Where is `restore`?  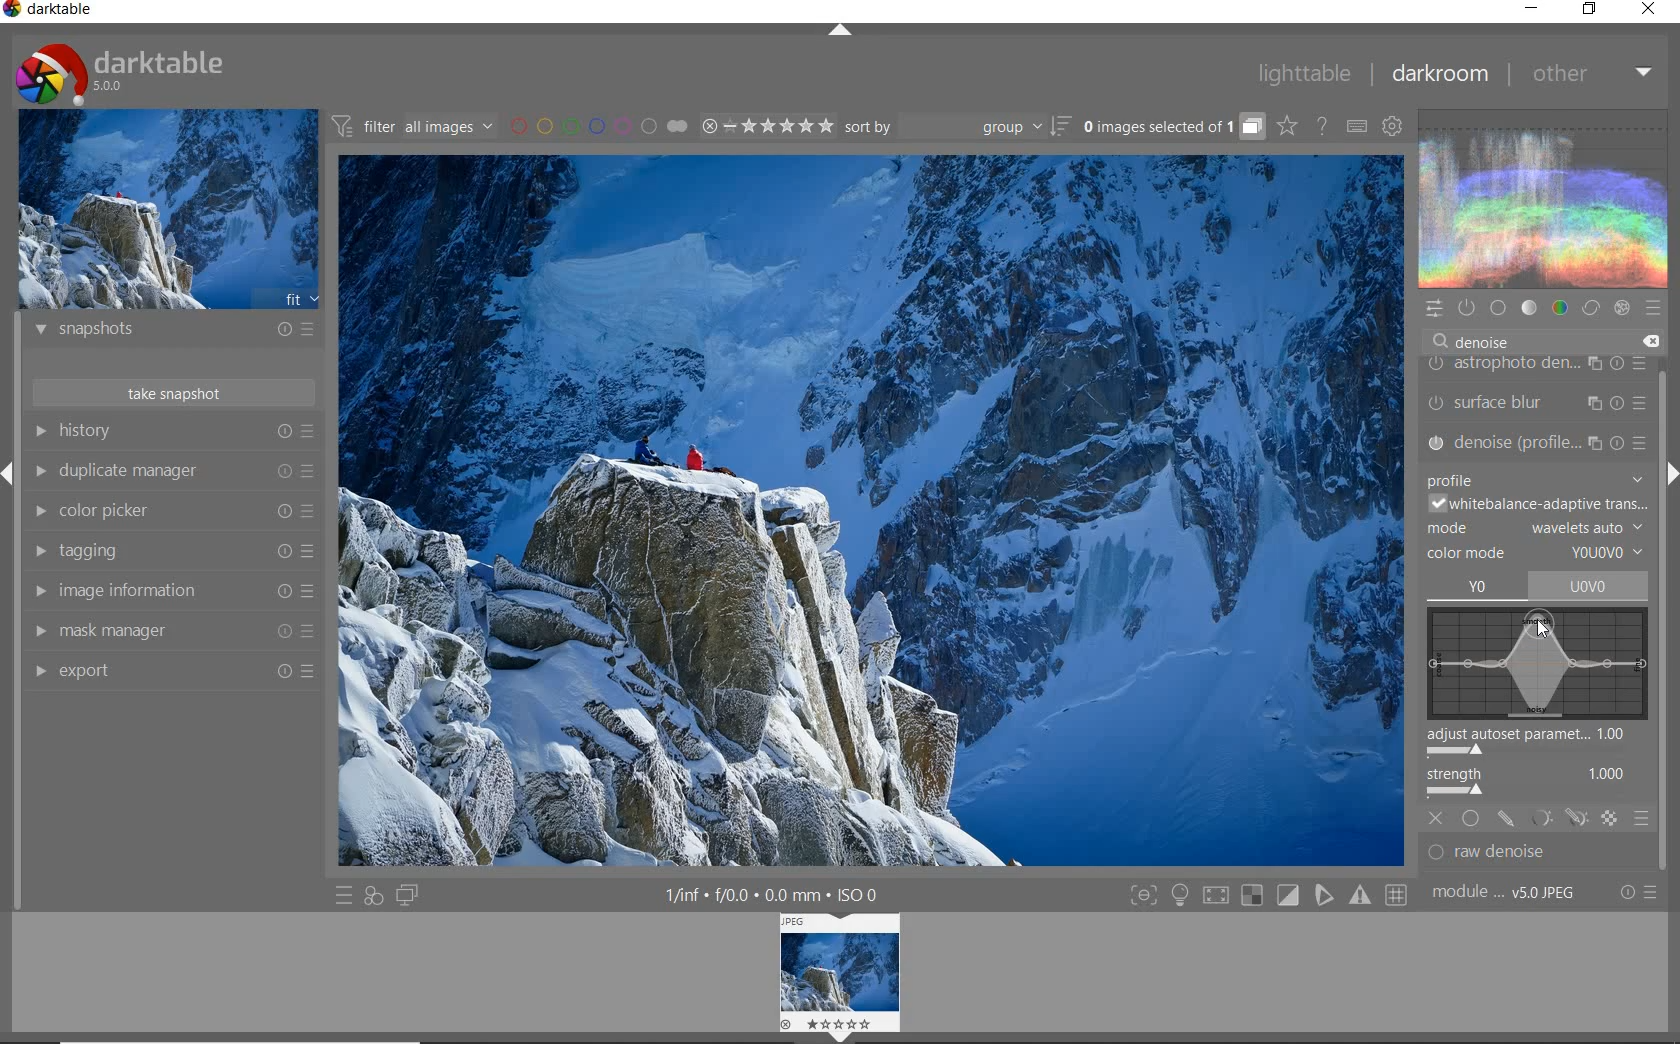 restore is located at coordinates (1592, 11).